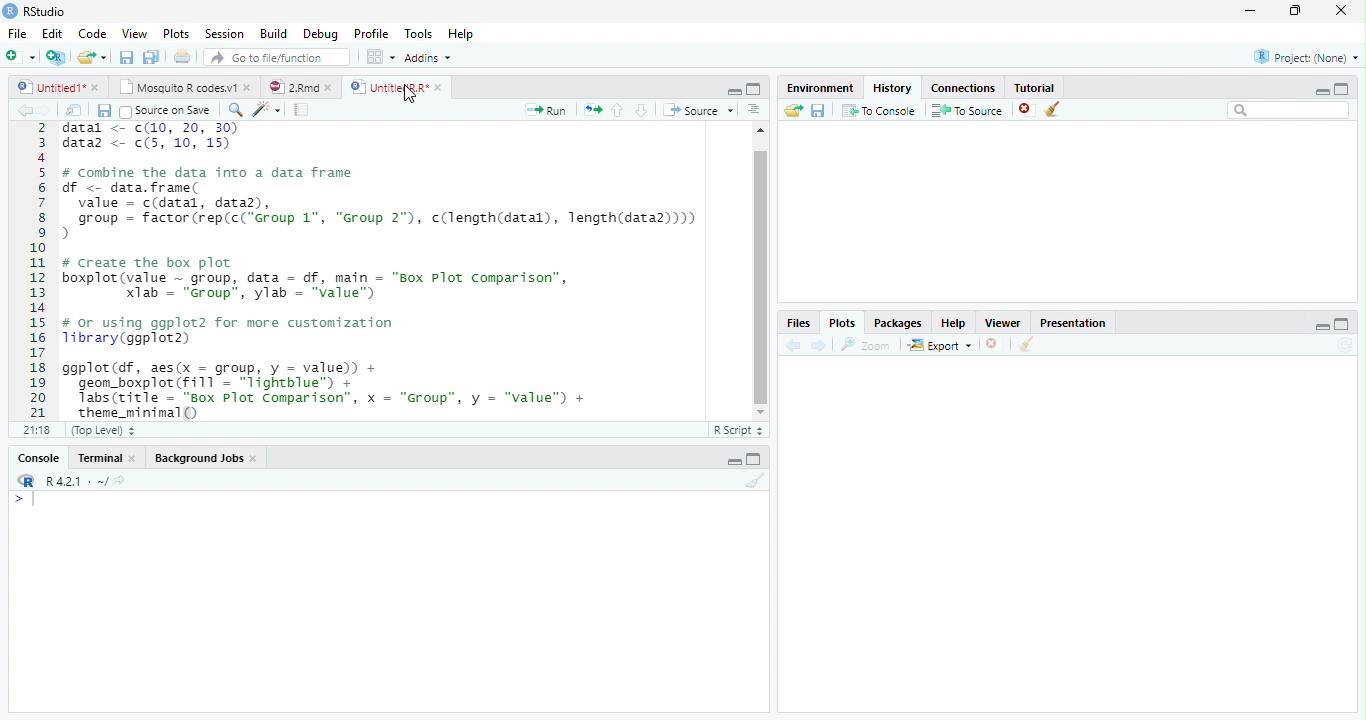 Image resolution: width=1366 pixels, height=720 pixels. What do you see at coordinates (617, 110) in the screenshot?
I see `Go to previous section/chunk` at bounding box center [617, 110].